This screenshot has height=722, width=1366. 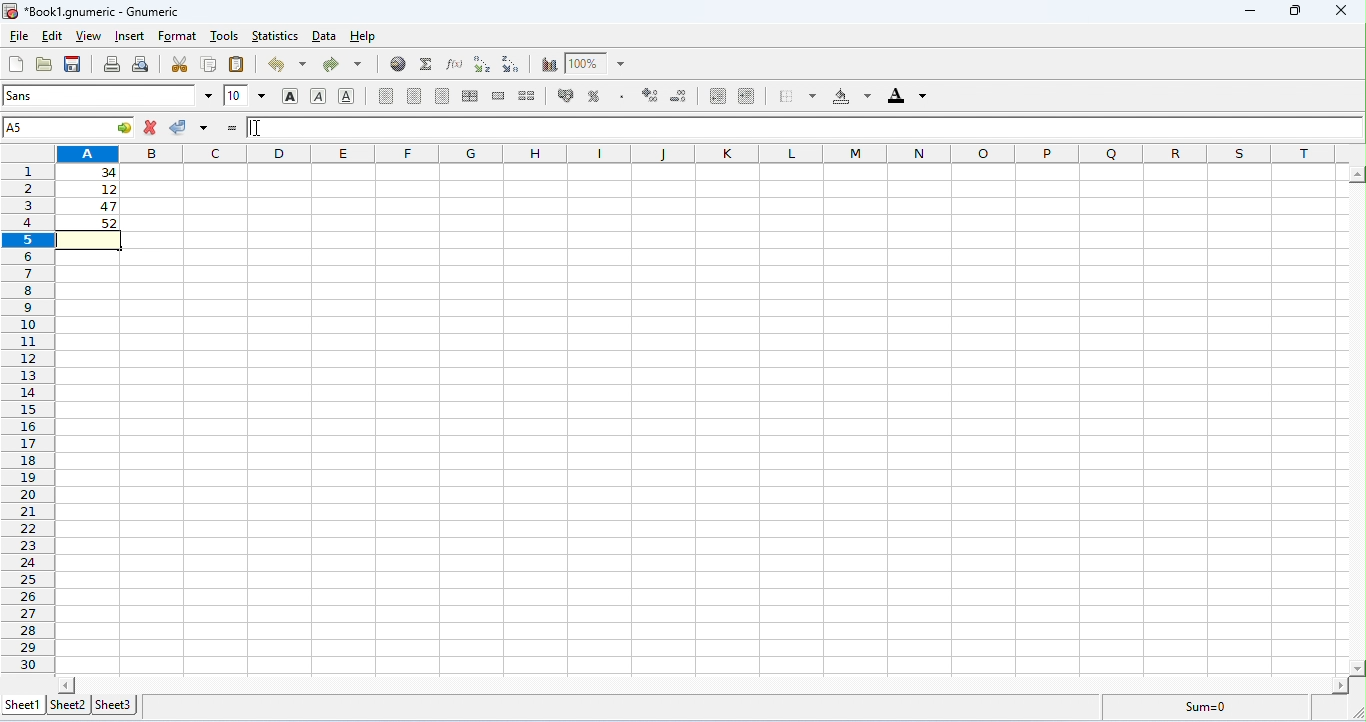 What do you see at coordinates (291, 97) in the screenshot?
I see `bold` at bounding box center [291, 97].